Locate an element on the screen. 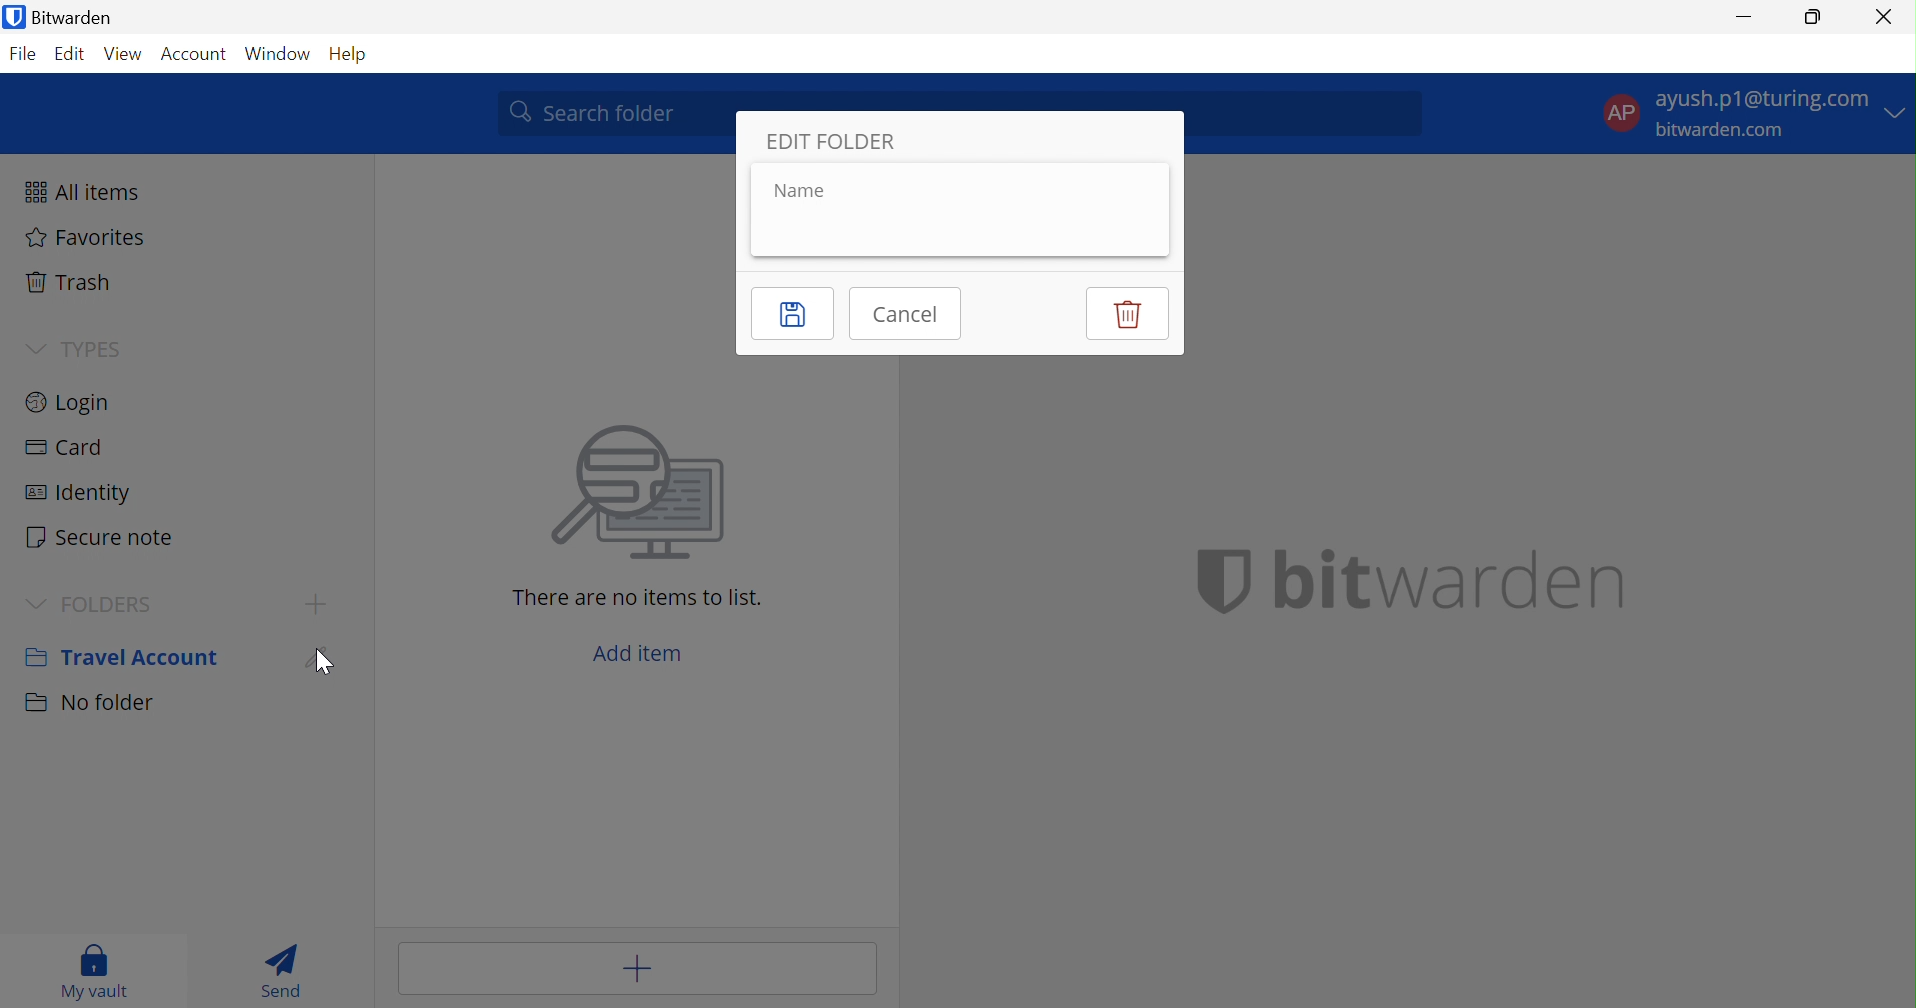 This screenshot has height=1008, width=1916. searching for file image is located at coordinates (640, 495).